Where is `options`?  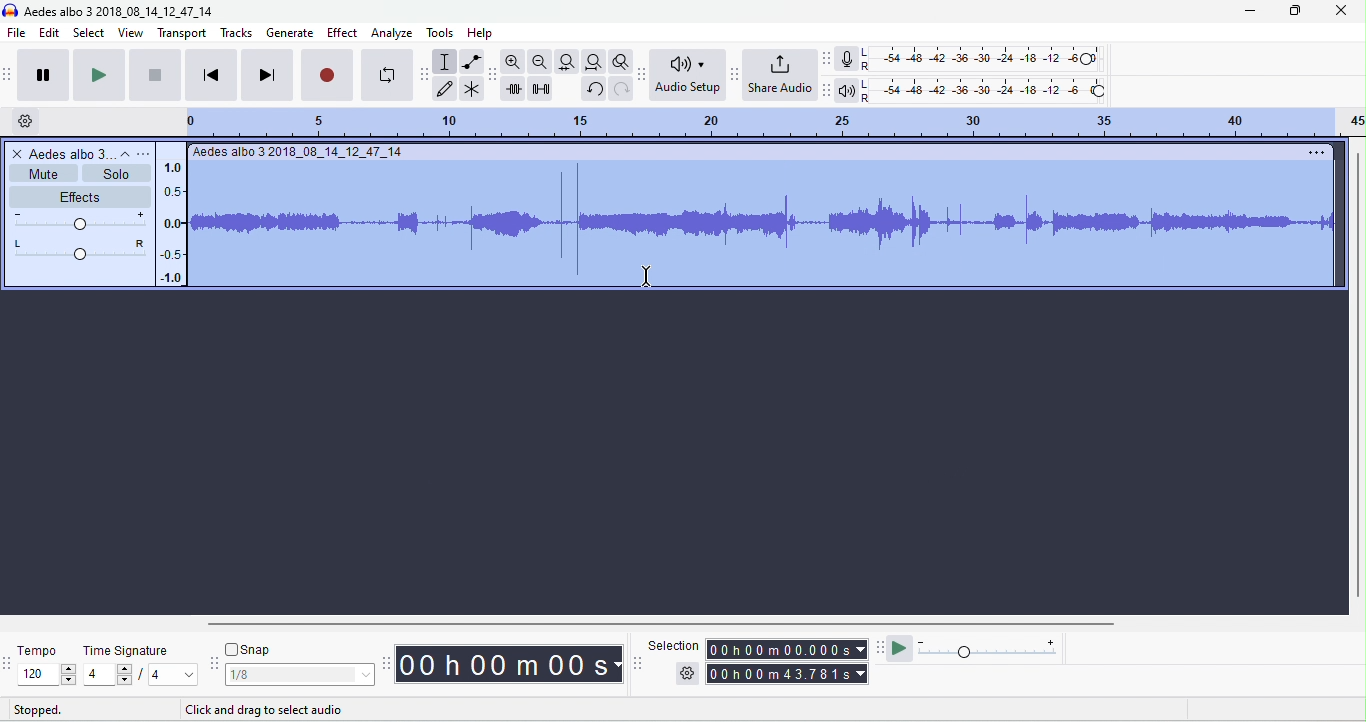 options is located at coordinates (1314, 153).